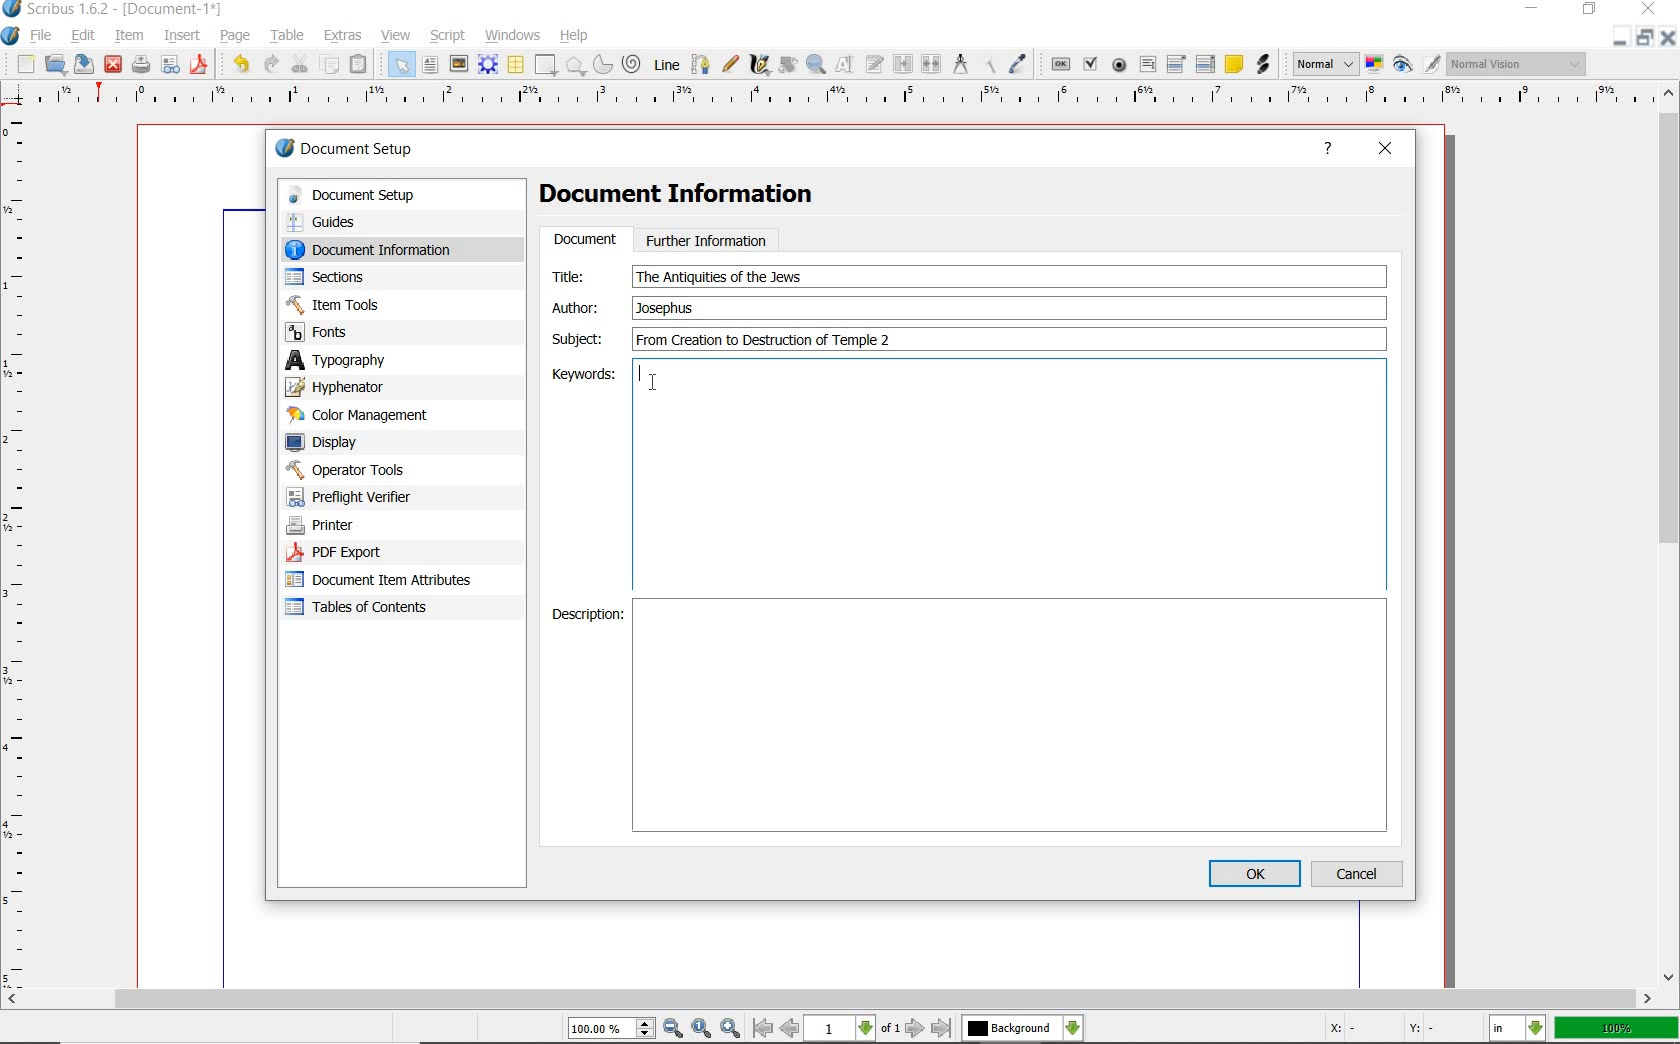 The height and width of the screenshot is (1044, 1680). I want to click on undo, so click(240, 66).